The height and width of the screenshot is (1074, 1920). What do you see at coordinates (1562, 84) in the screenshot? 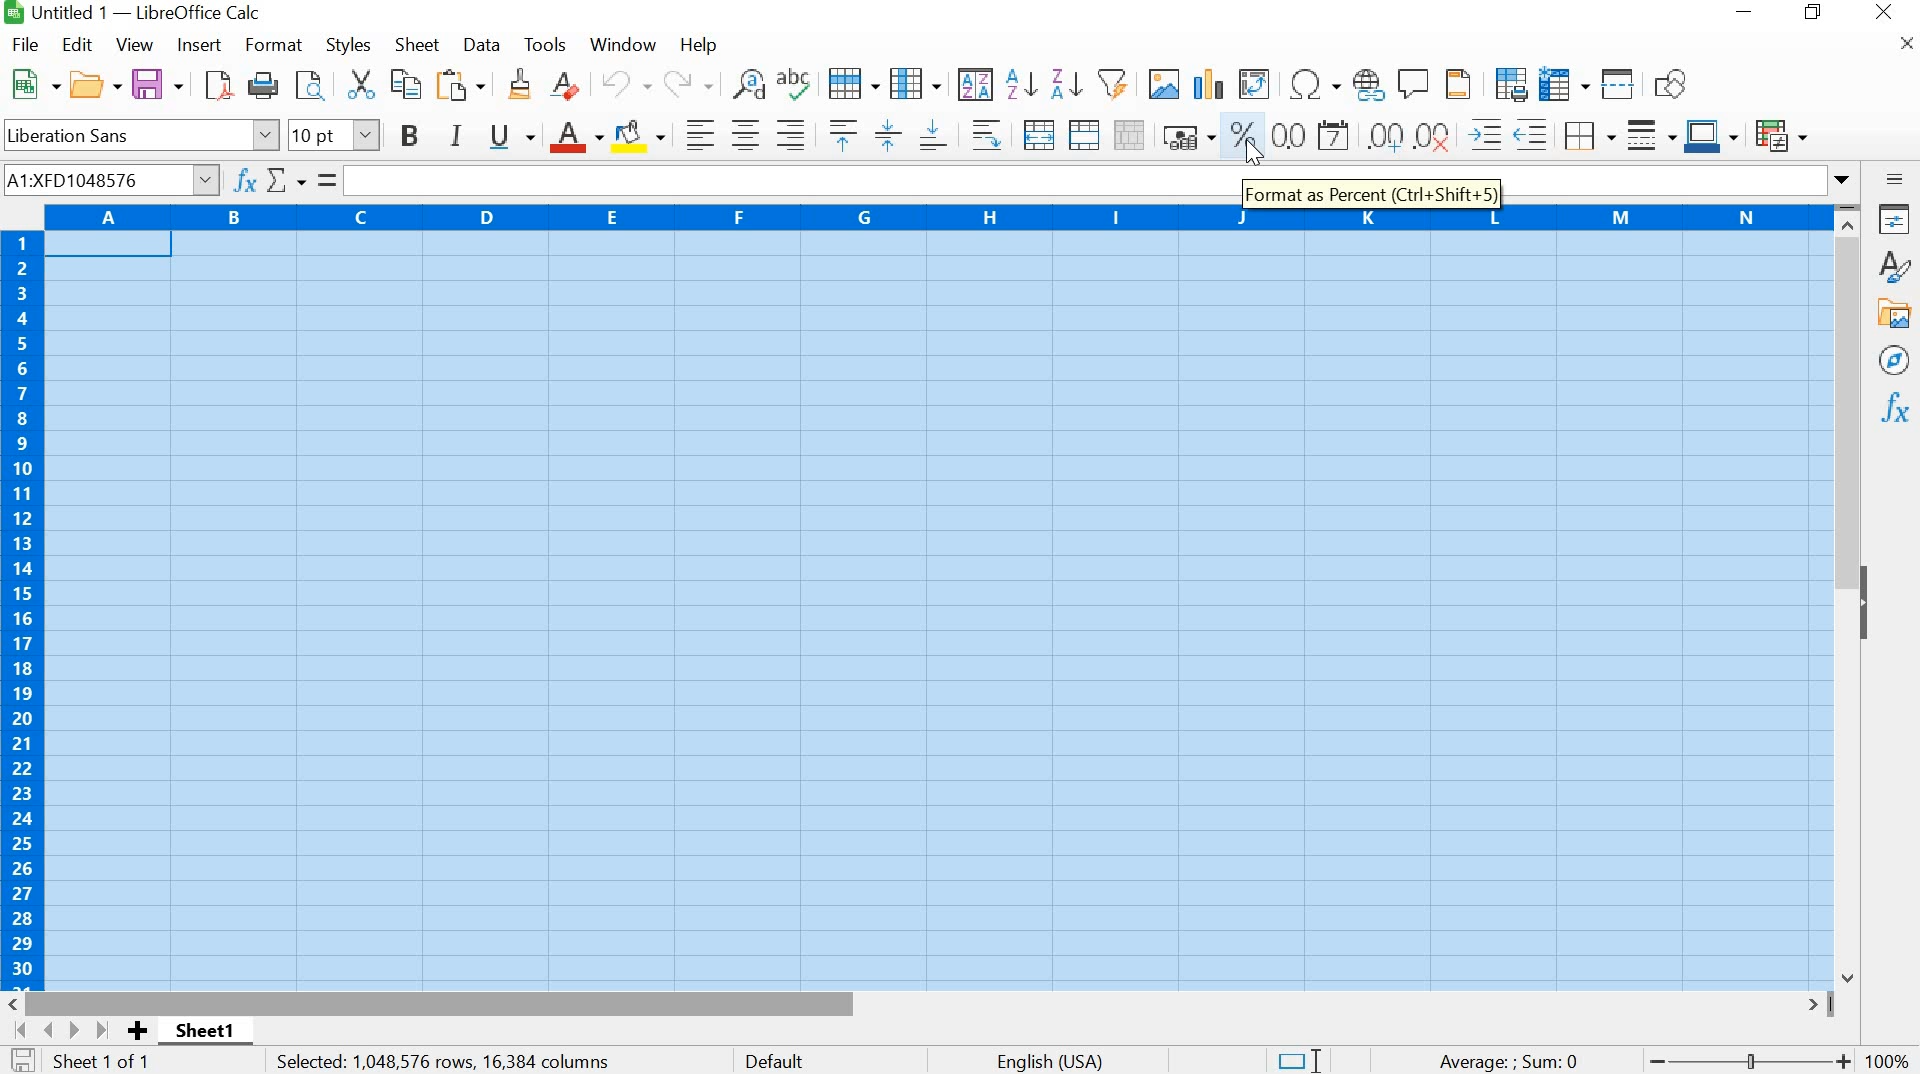
I see `Freeze rows and columns` at bounding box center [1562, 84].